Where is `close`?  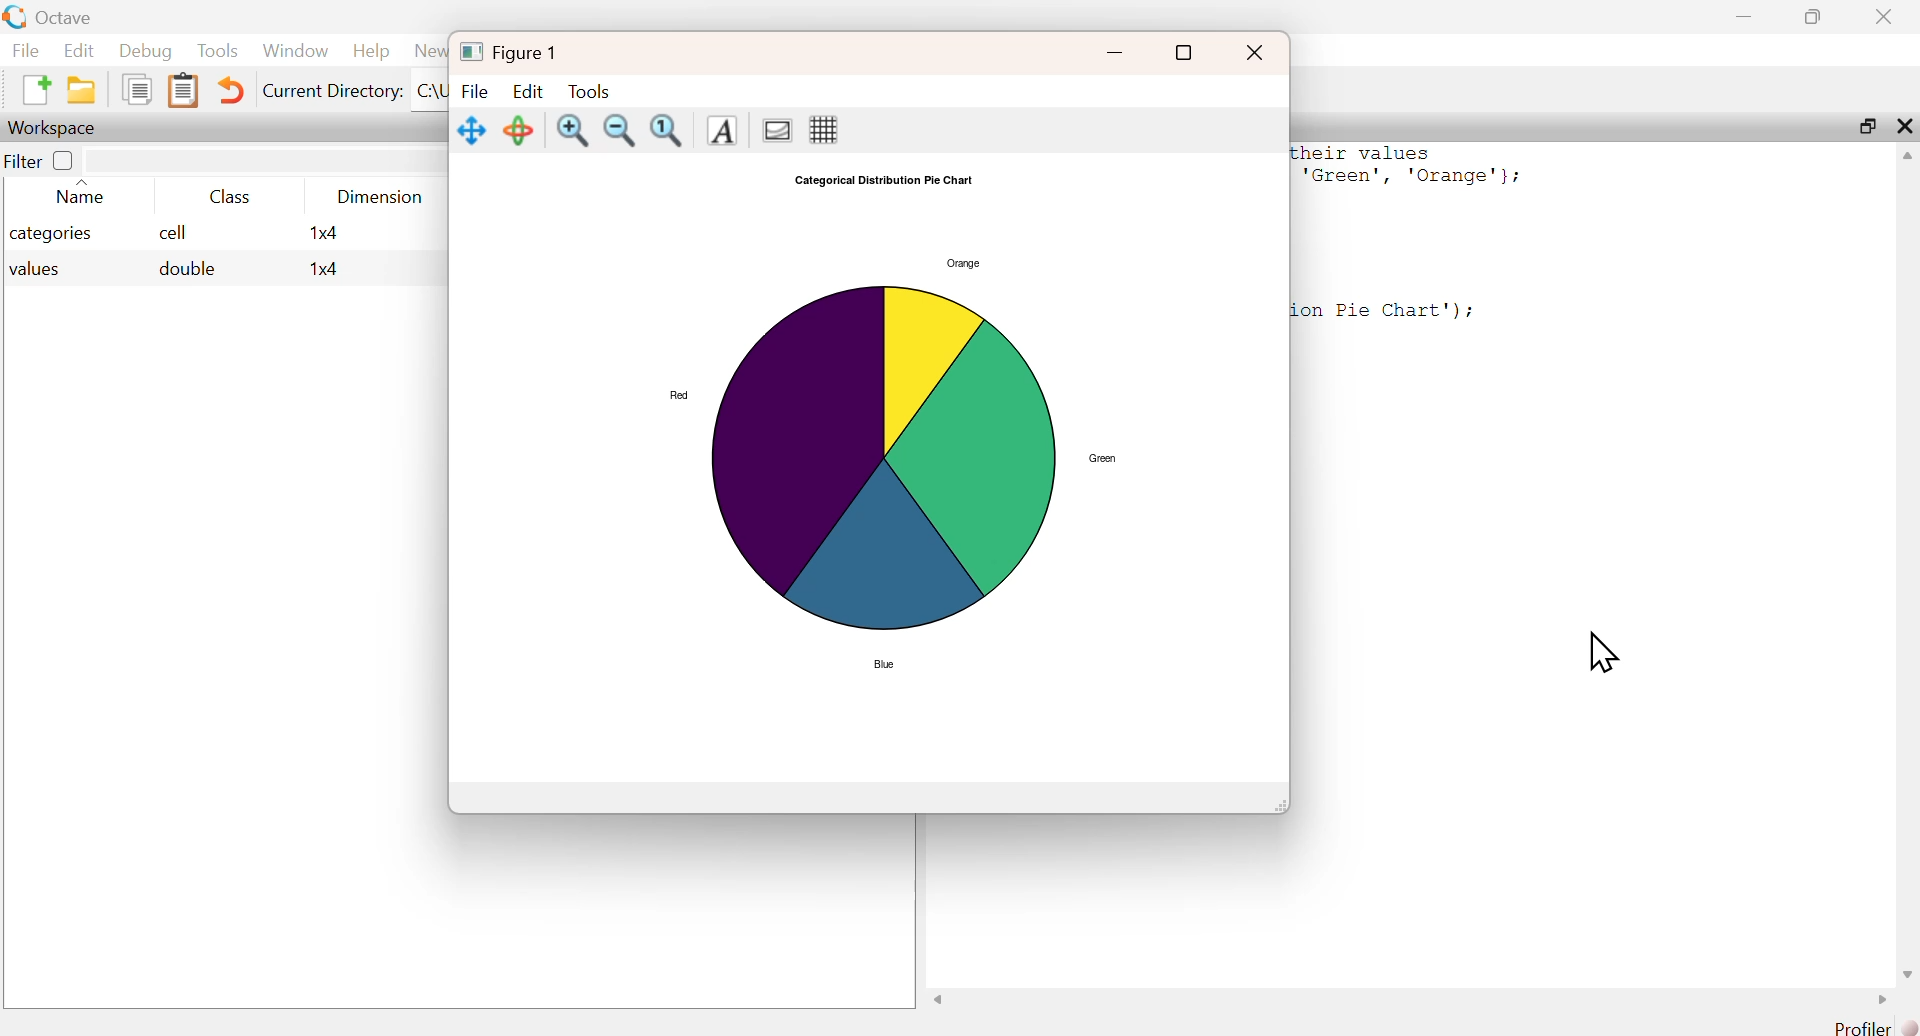 close is located at coordinates (1904, 124).